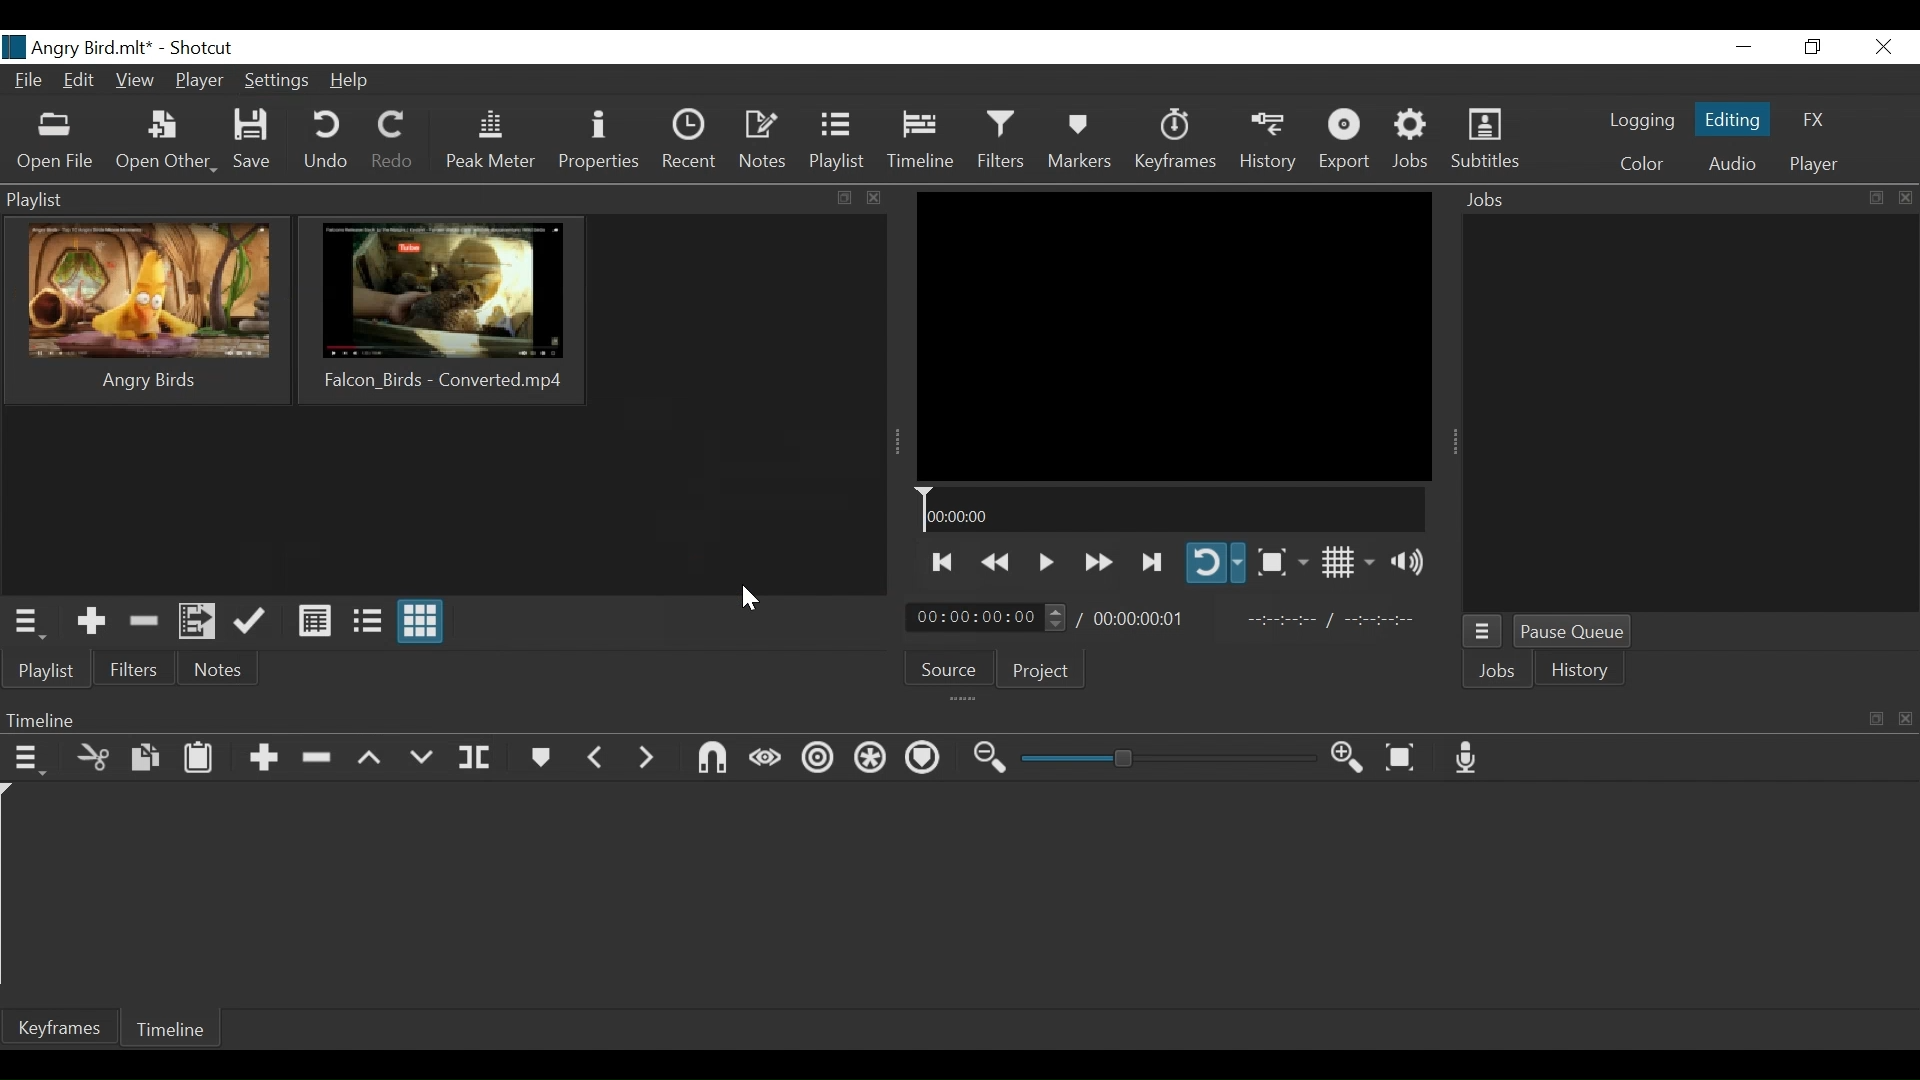 This screenshot has height=1080, width=1920. I want to click on Clip, so click(145, 311).